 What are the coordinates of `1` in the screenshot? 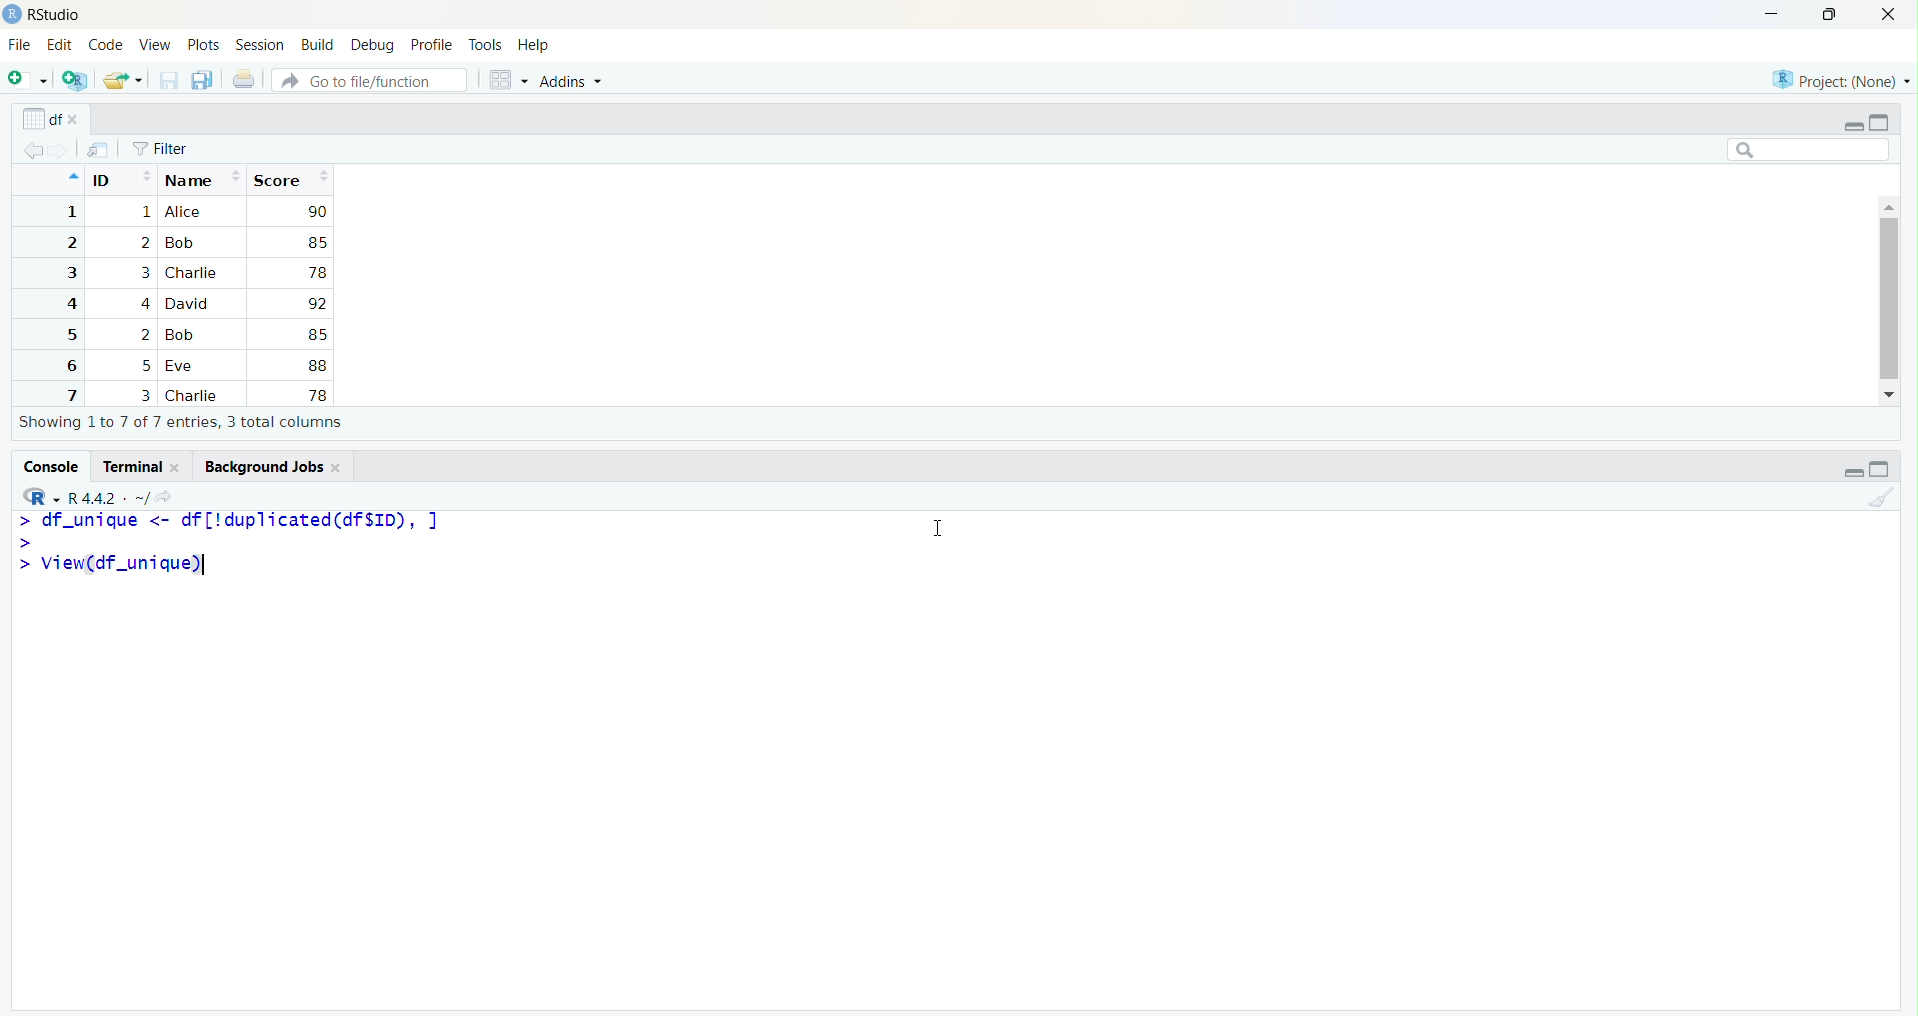 It's located at (144, 213).